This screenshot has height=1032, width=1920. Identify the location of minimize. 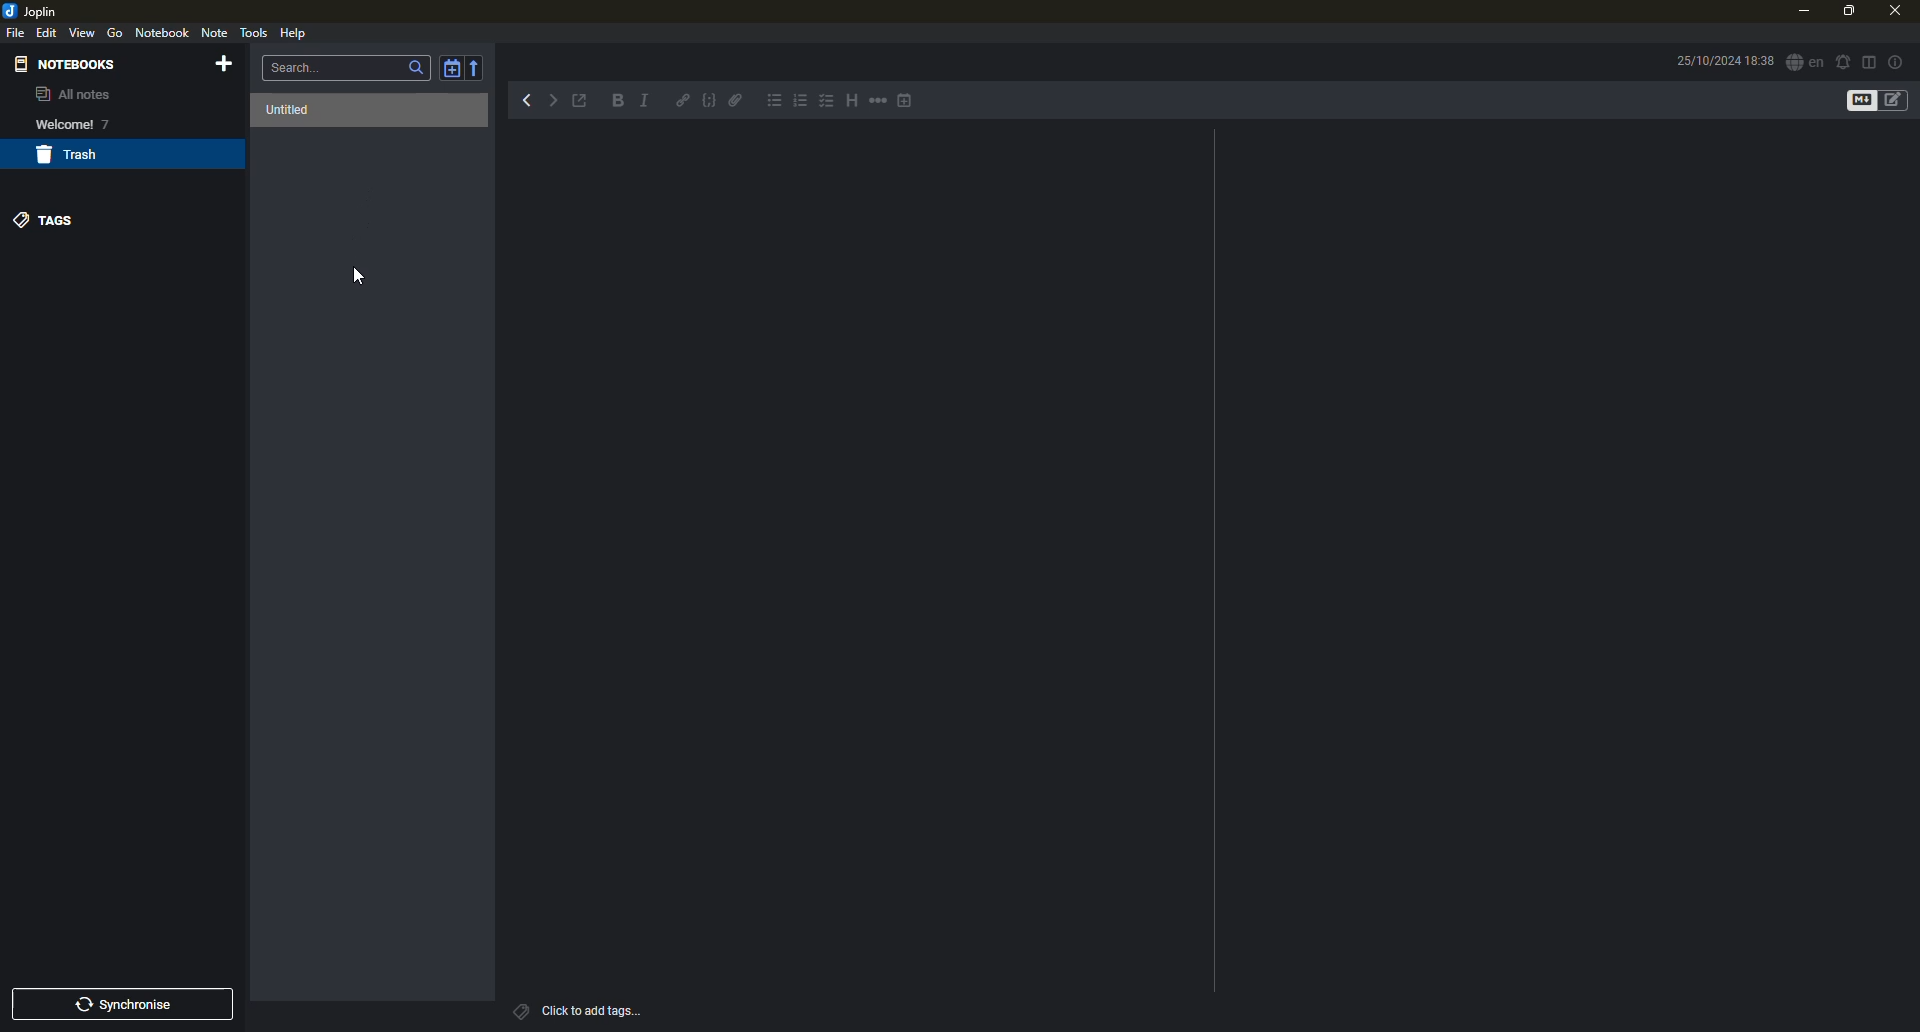
(1801, 12).